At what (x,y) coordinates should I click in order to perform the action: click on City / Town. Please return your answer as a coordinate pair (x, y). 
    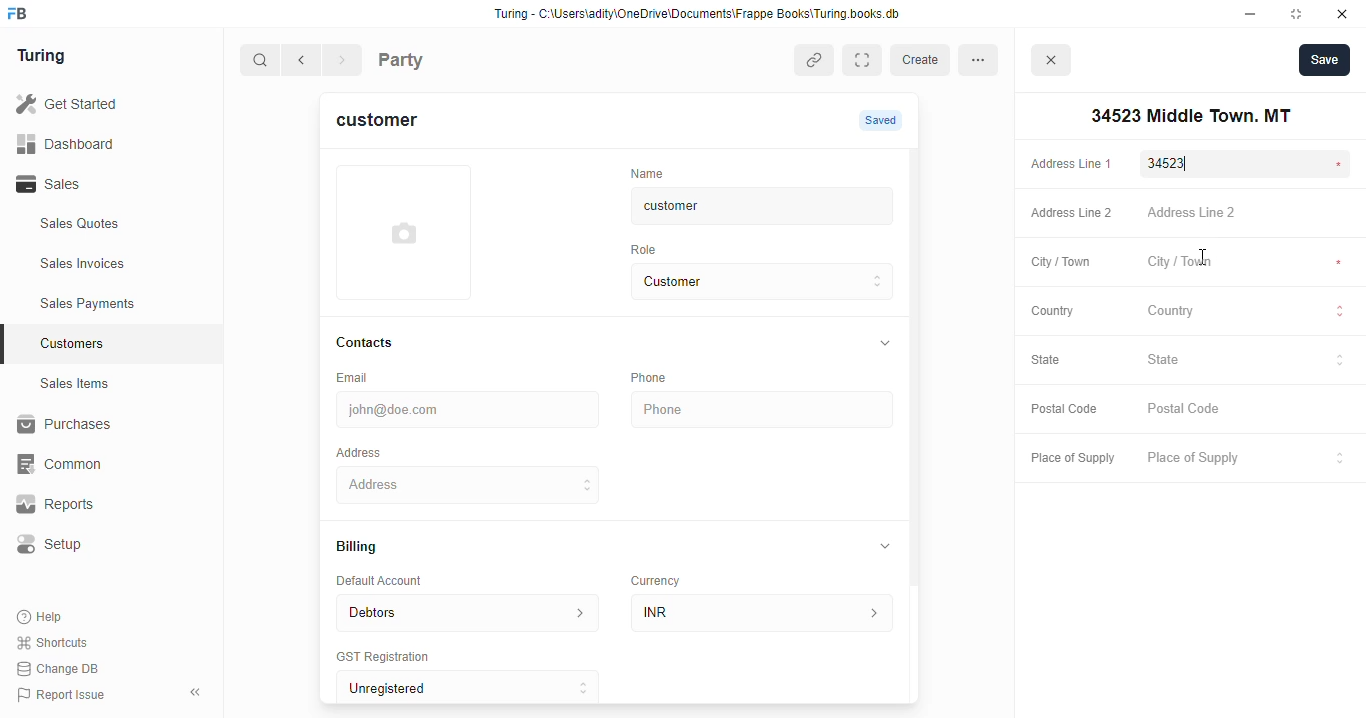
    Looking at the image, I should click on (1061, 264).